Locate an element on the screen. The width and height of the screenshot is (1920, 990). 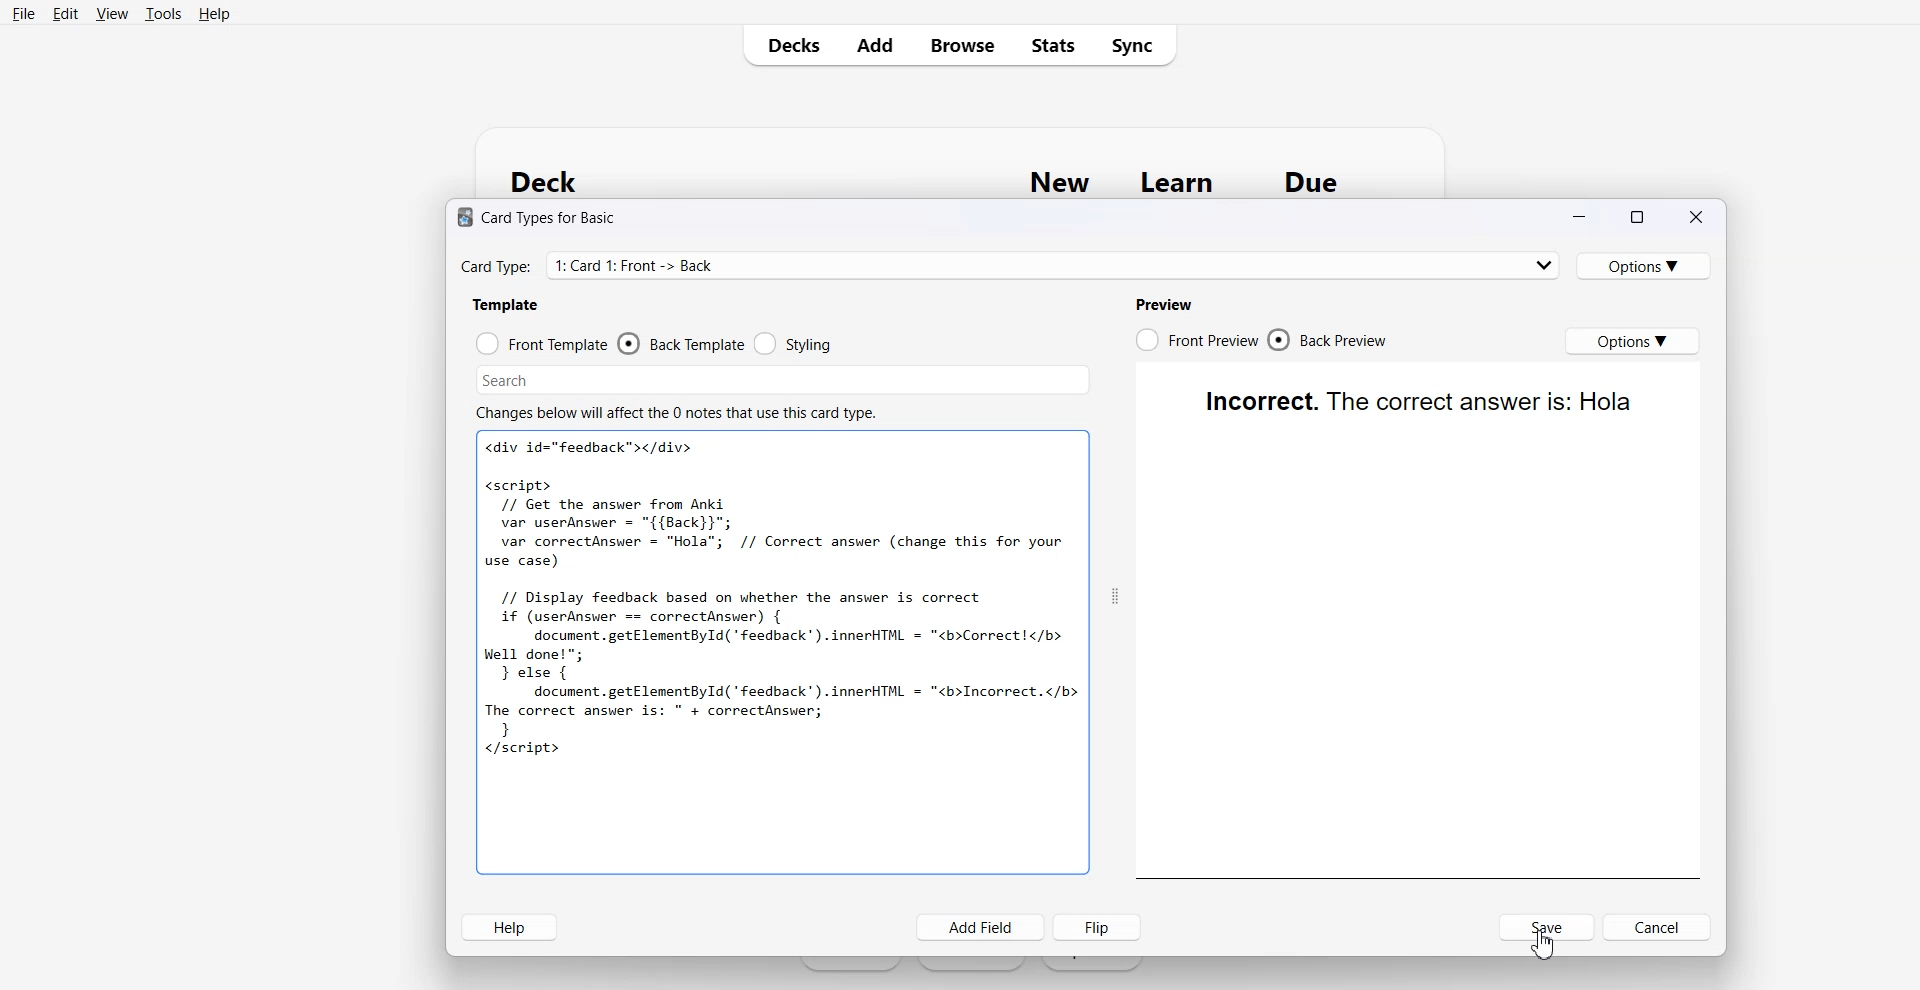
Template is located at coordinates (505, 307).